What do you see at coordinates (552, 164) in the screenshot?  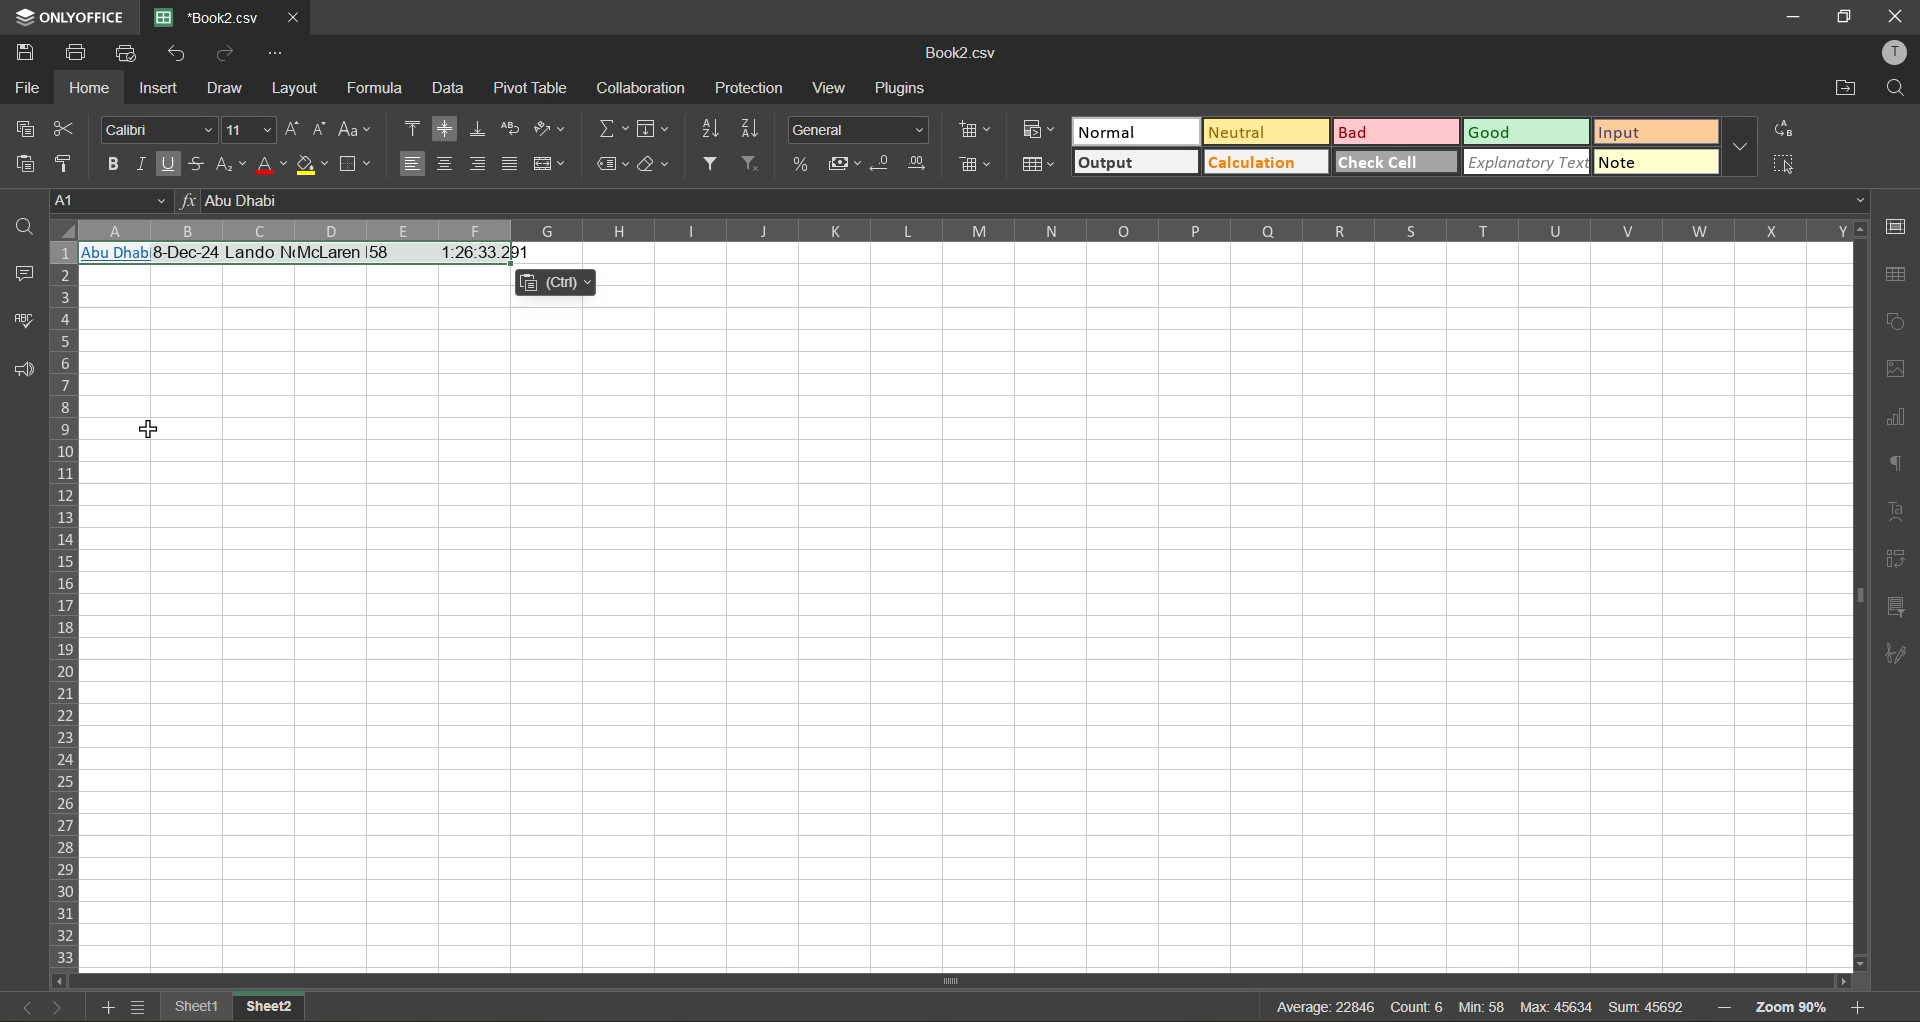 I see `merge and center` at bounding box center [552, 164].